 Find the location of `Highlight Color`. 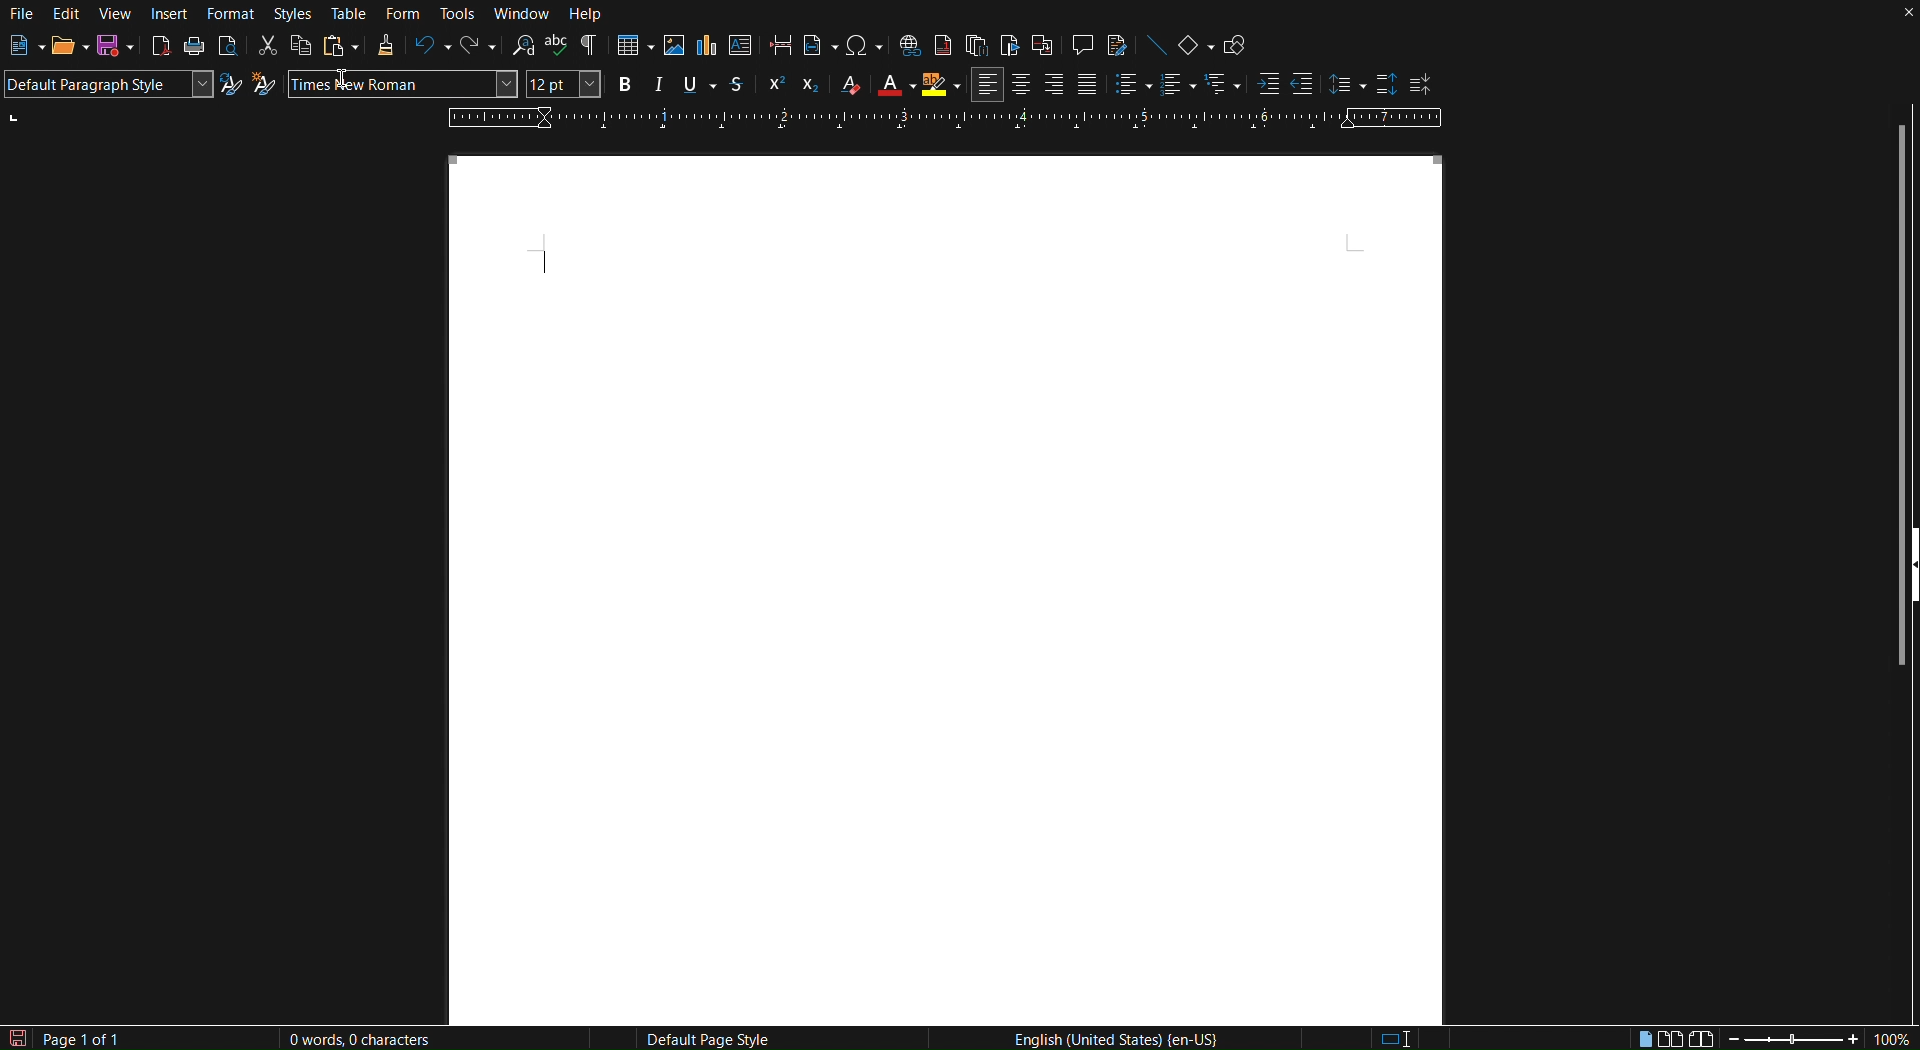

Highlight Color is located at coordinates (940, 87).